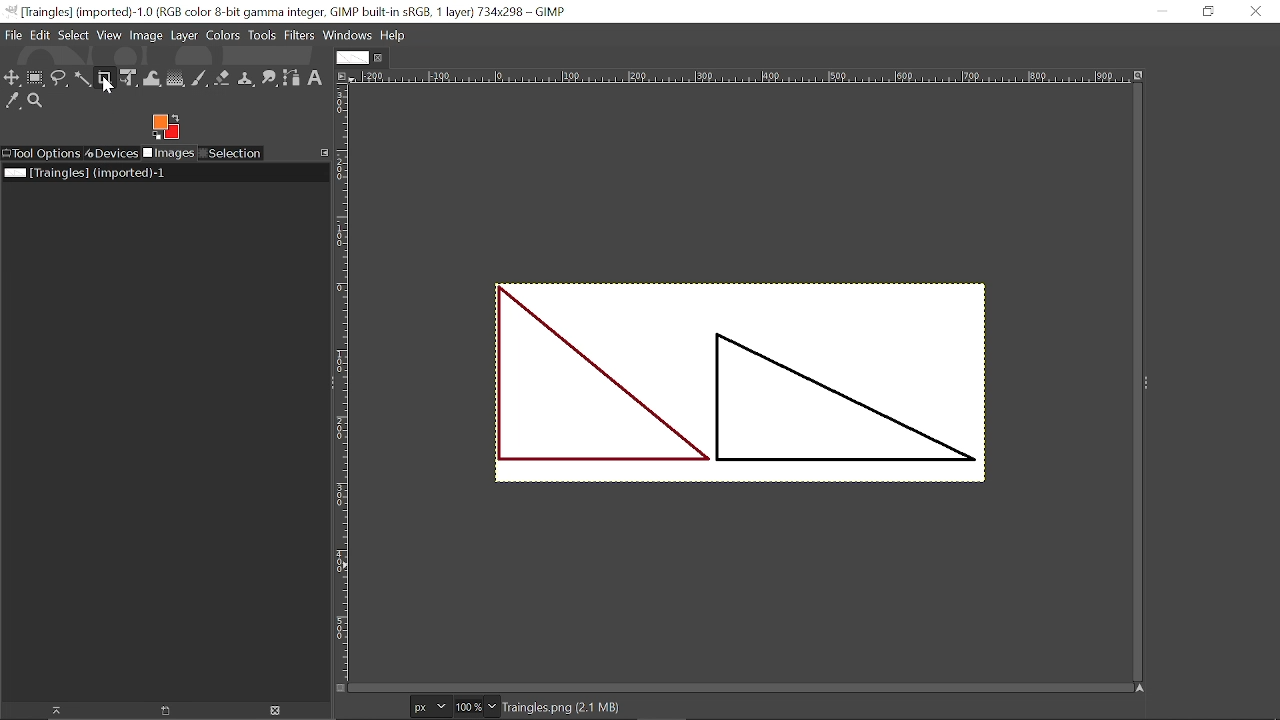 Image resolution: width=1280 pixels, height=720 pixels. I want to click on Delete image, so click(281, 711).